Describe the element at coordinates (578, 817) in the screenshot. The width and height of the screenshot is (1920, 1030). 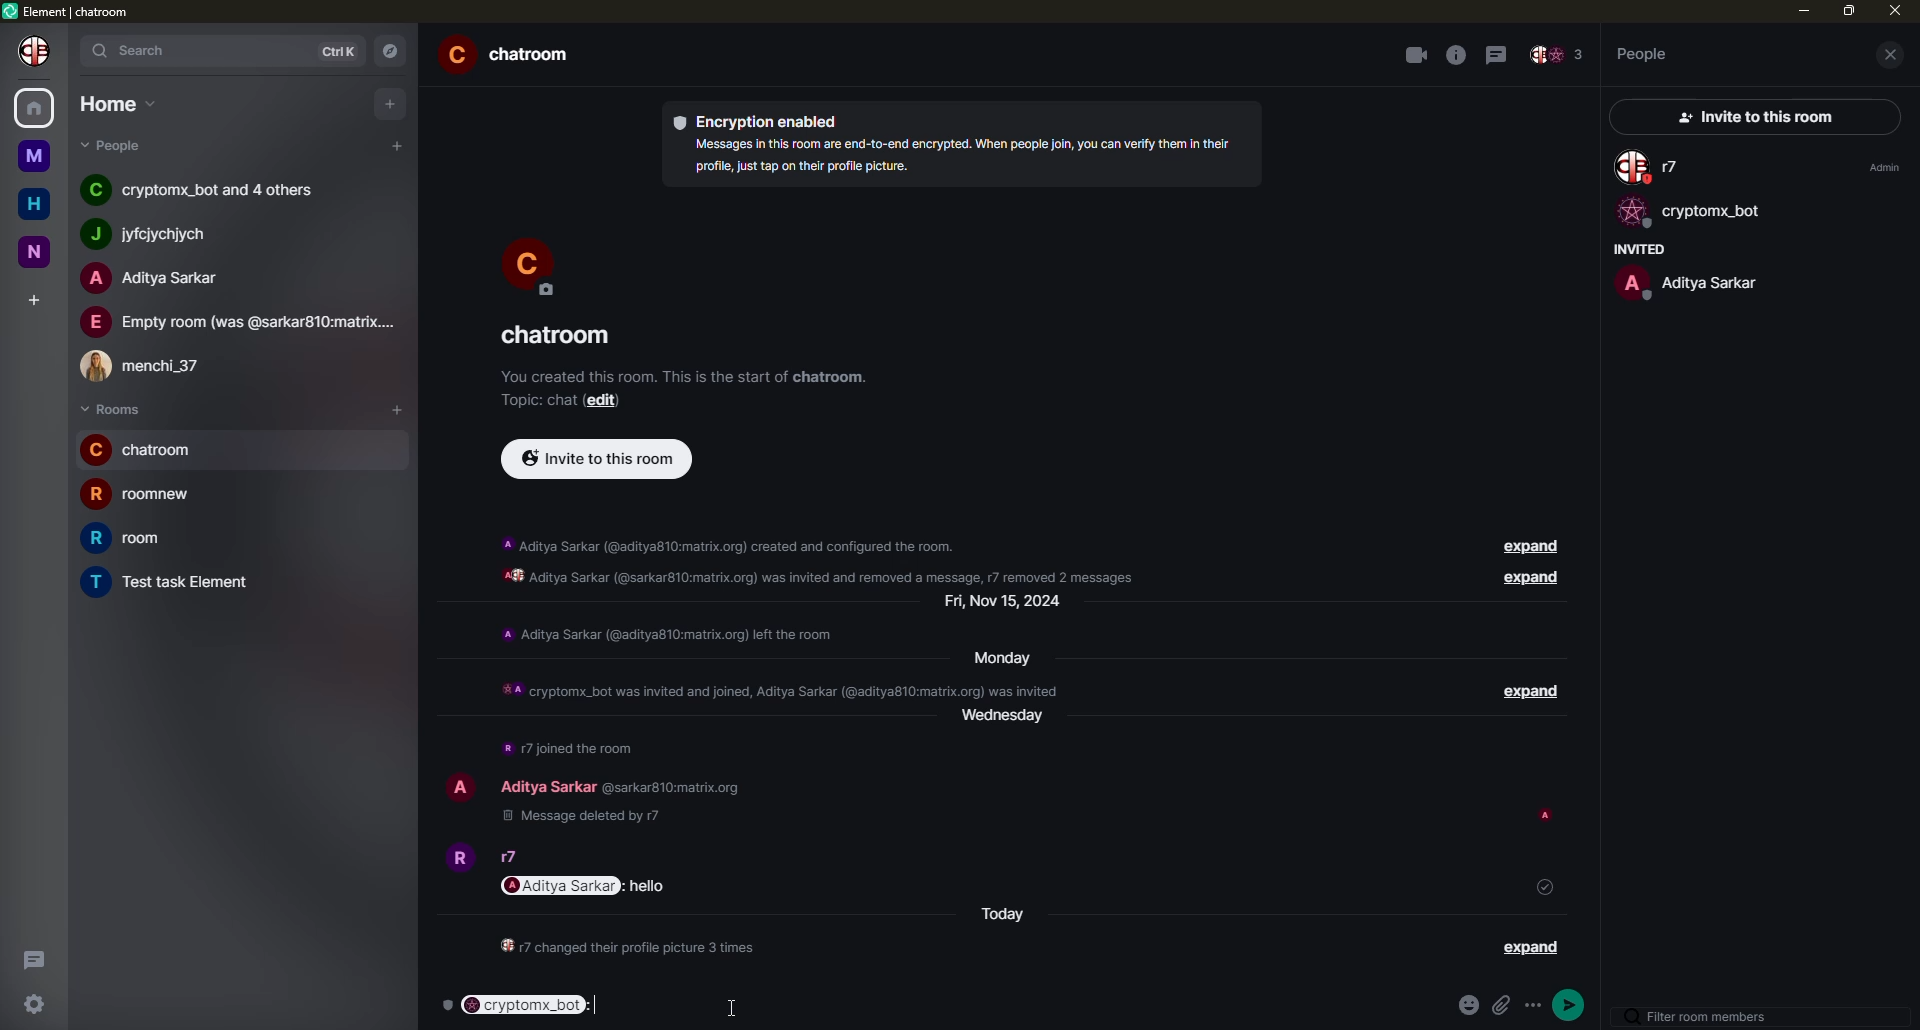
I see `deleted` at that location.